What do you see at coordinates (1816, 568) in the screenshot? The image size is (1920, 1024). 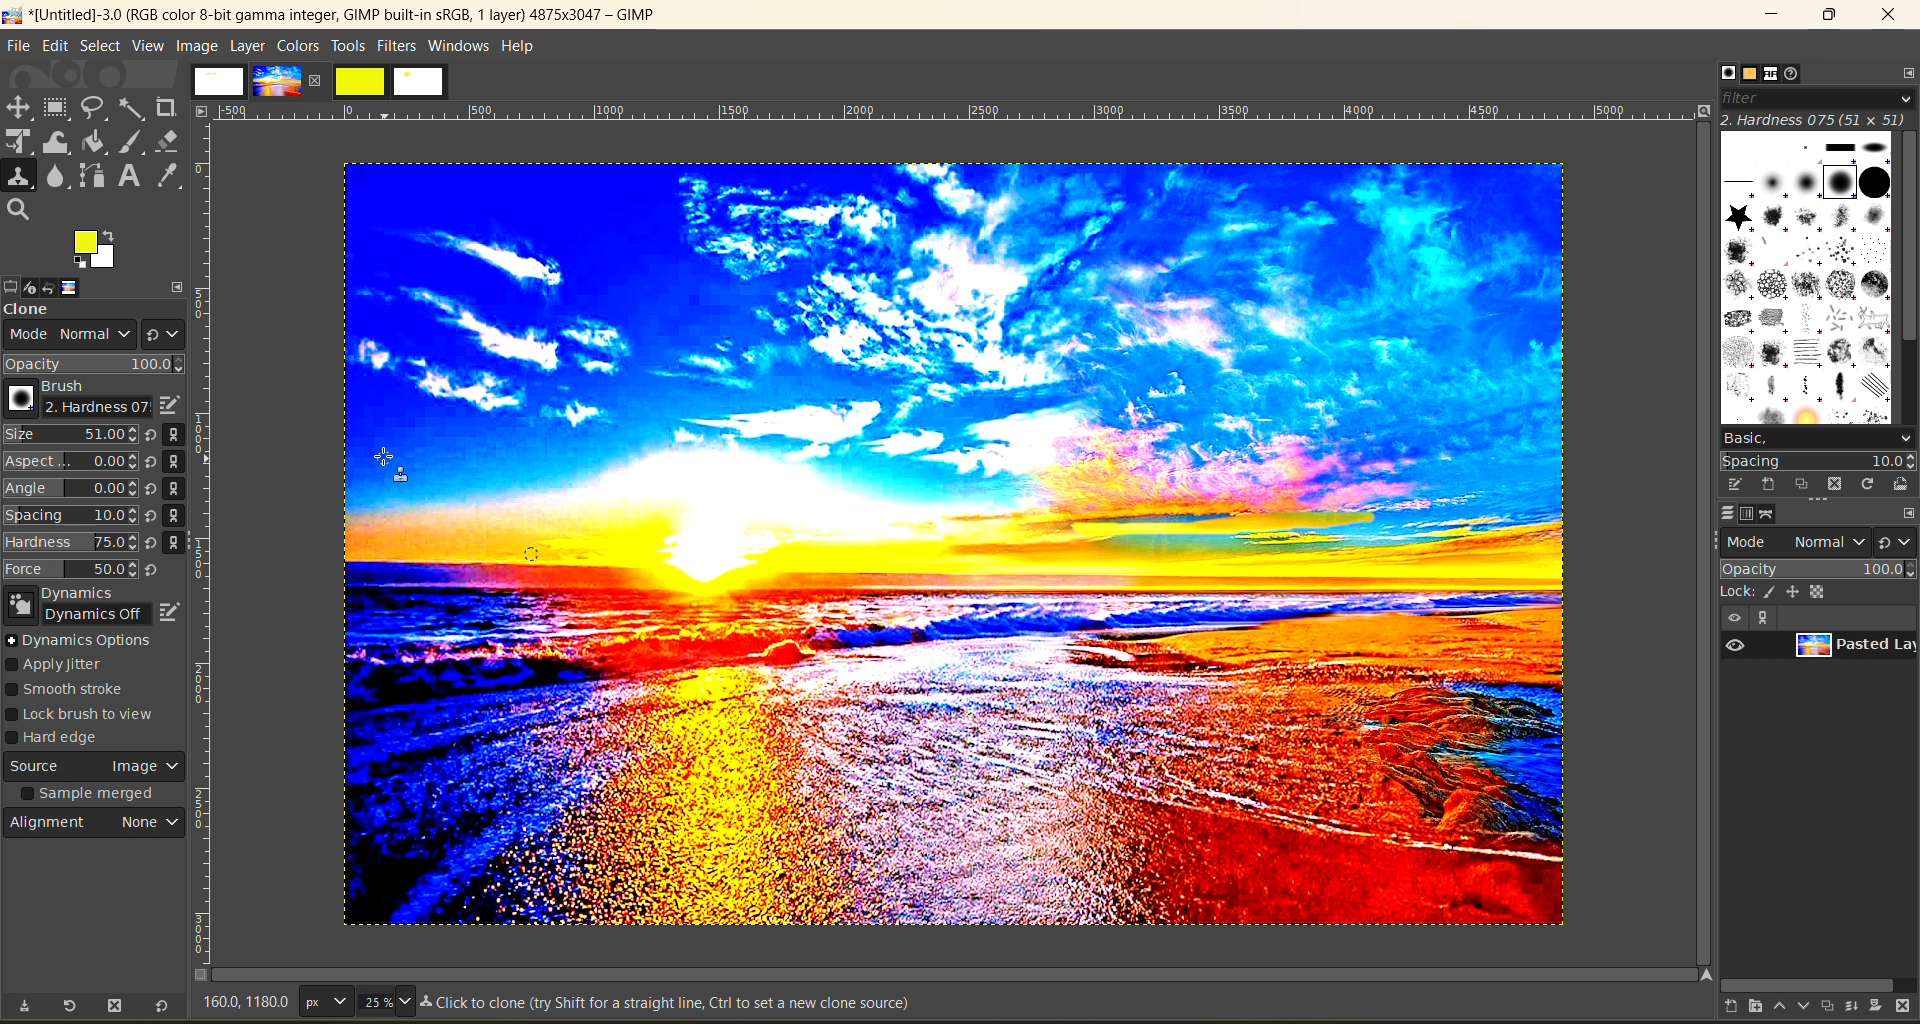 I see `opacity` at bounding box center [1816, 568].